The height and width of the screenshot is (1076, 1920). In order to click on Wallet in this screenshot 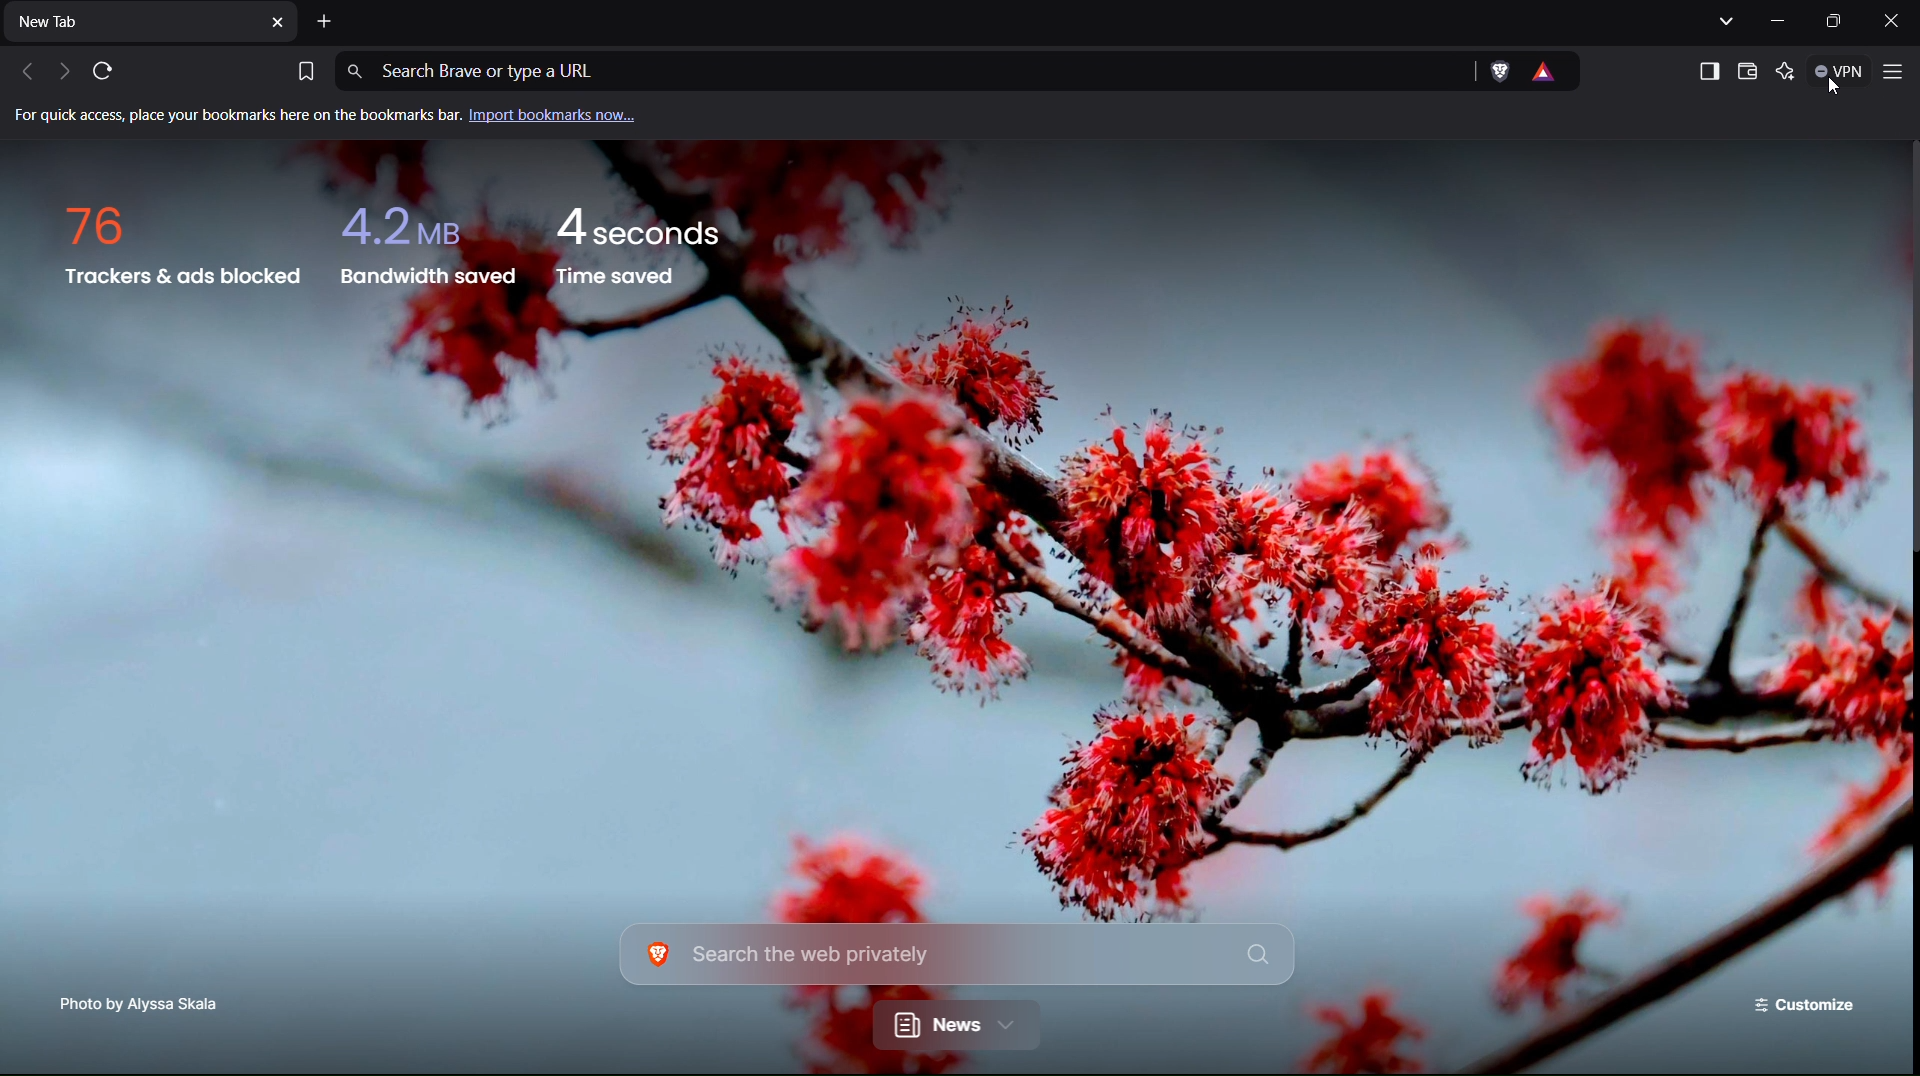, I will do `click(1748, 71)`.